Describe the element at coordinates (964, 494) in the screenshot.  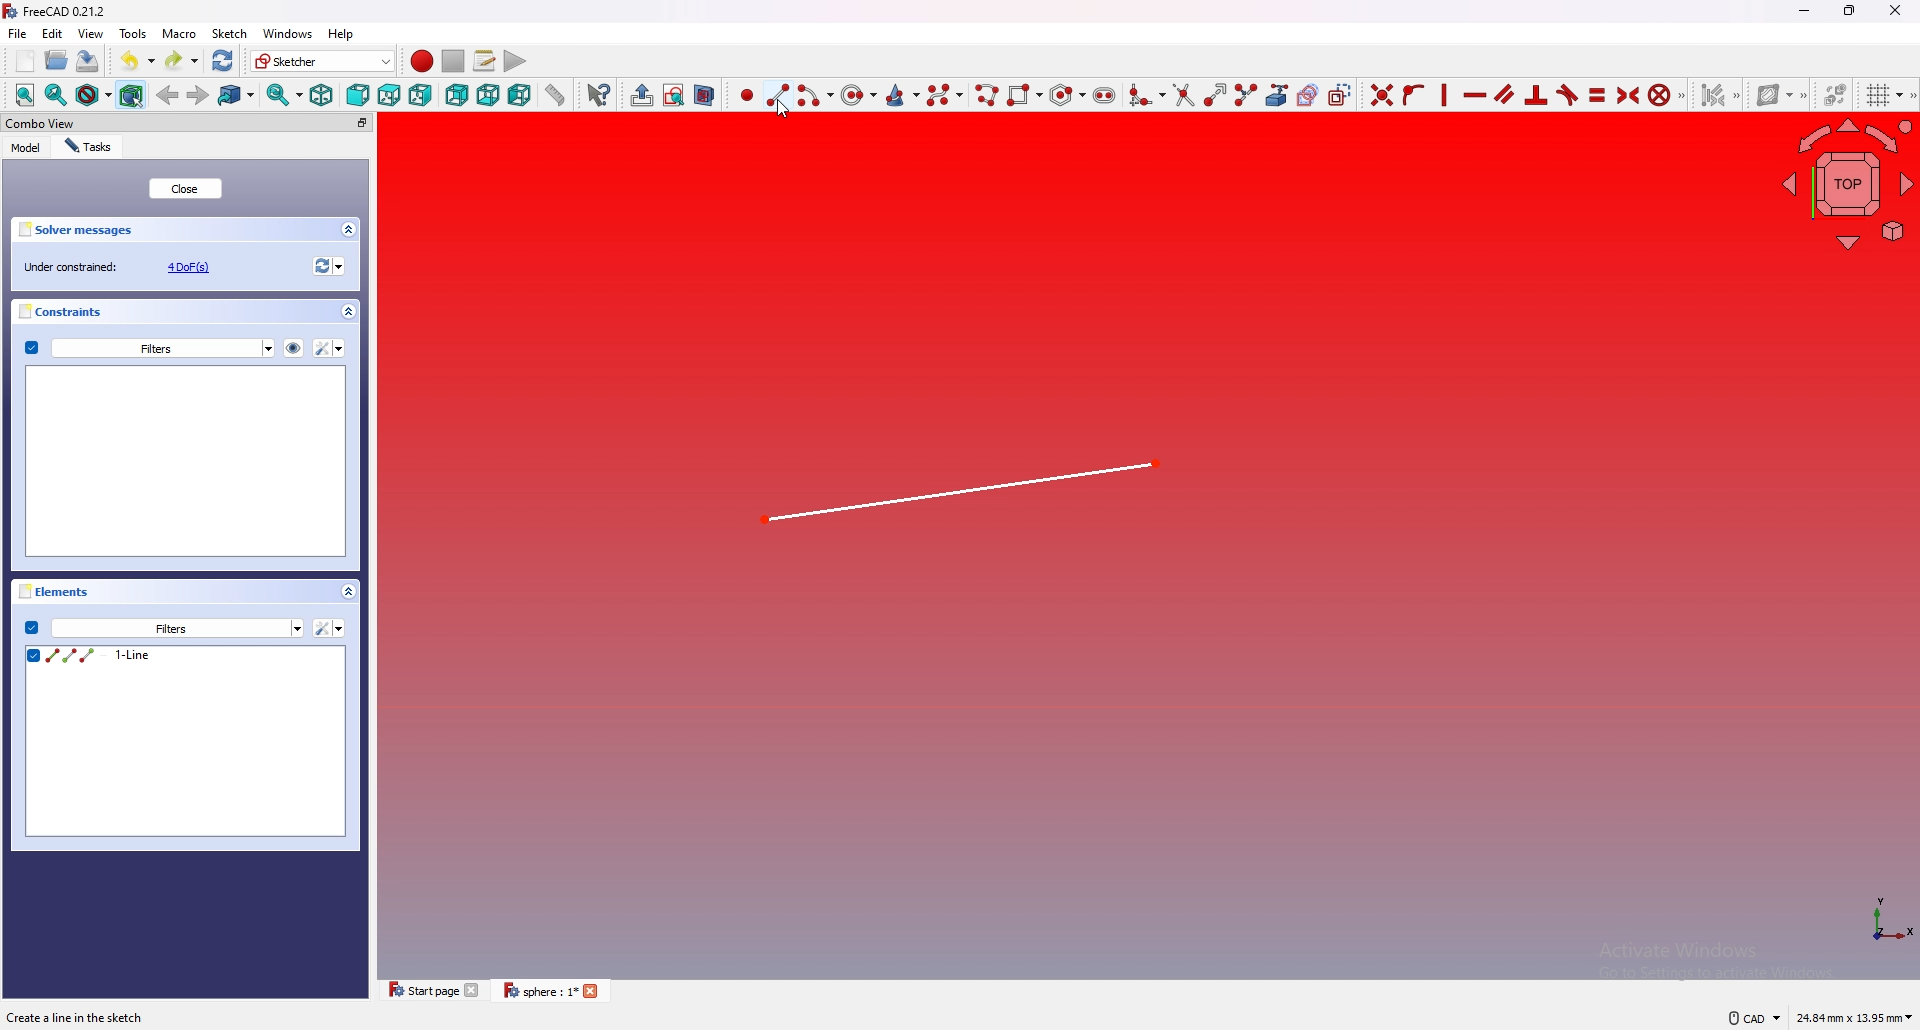
I see `Line` at that location.